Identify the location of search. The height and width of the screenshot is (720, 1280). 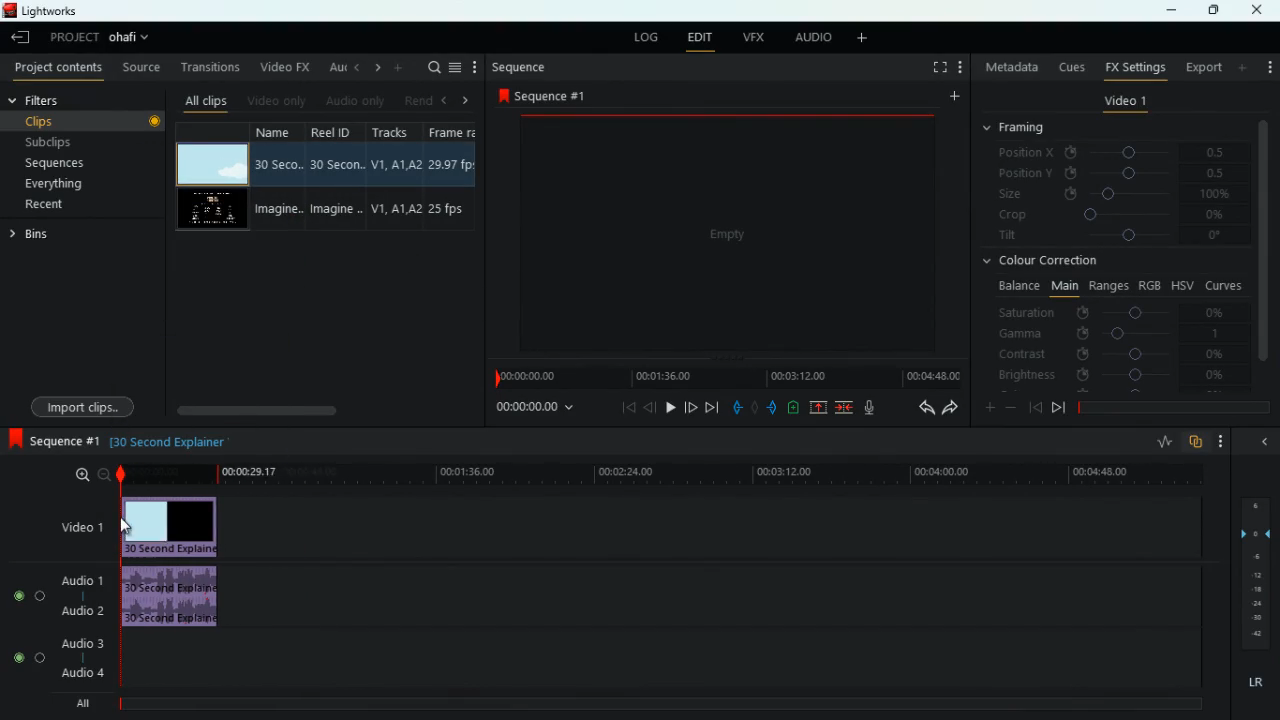
(429, 66).